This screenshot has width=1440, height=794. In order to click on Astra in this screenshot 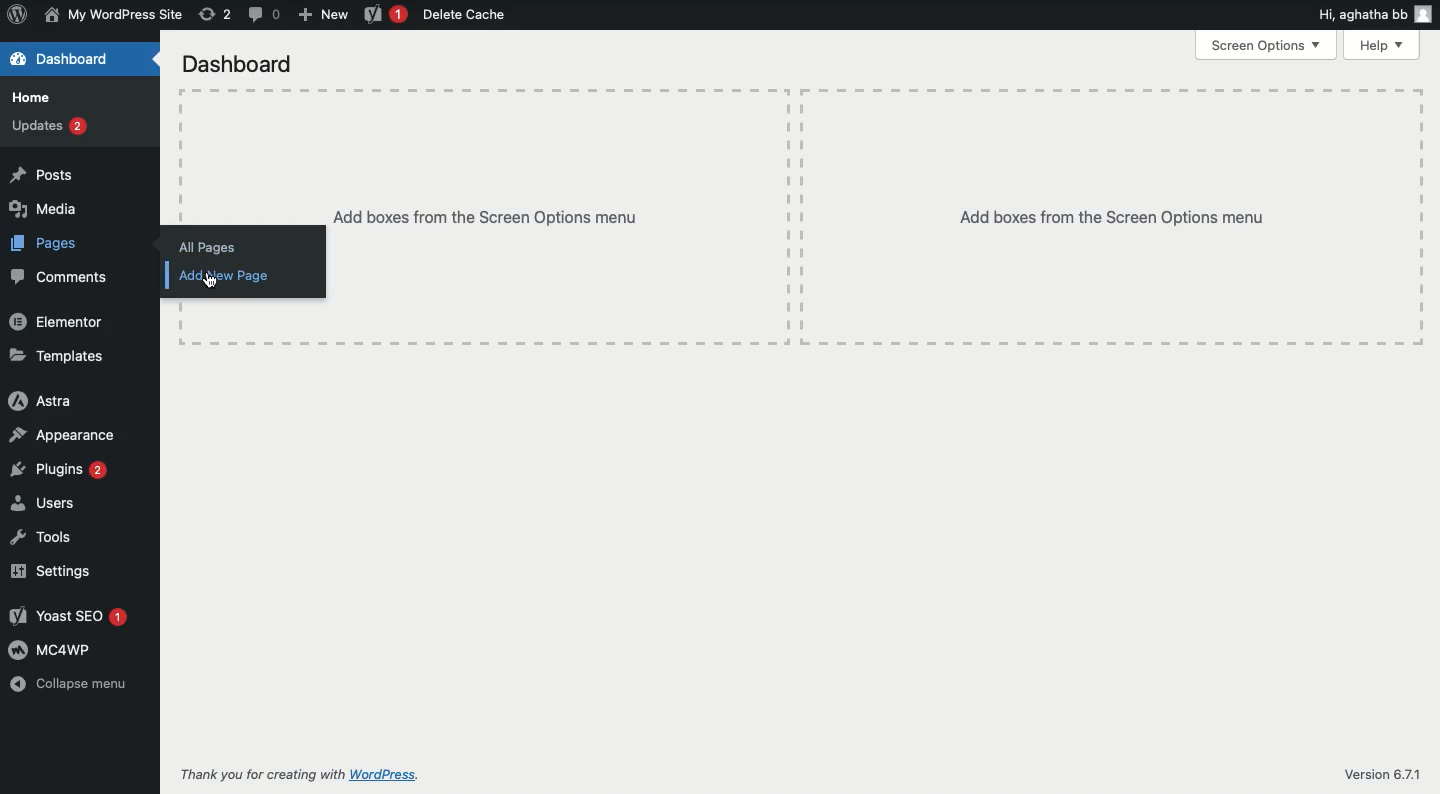, I will do `click(41, 400)`.